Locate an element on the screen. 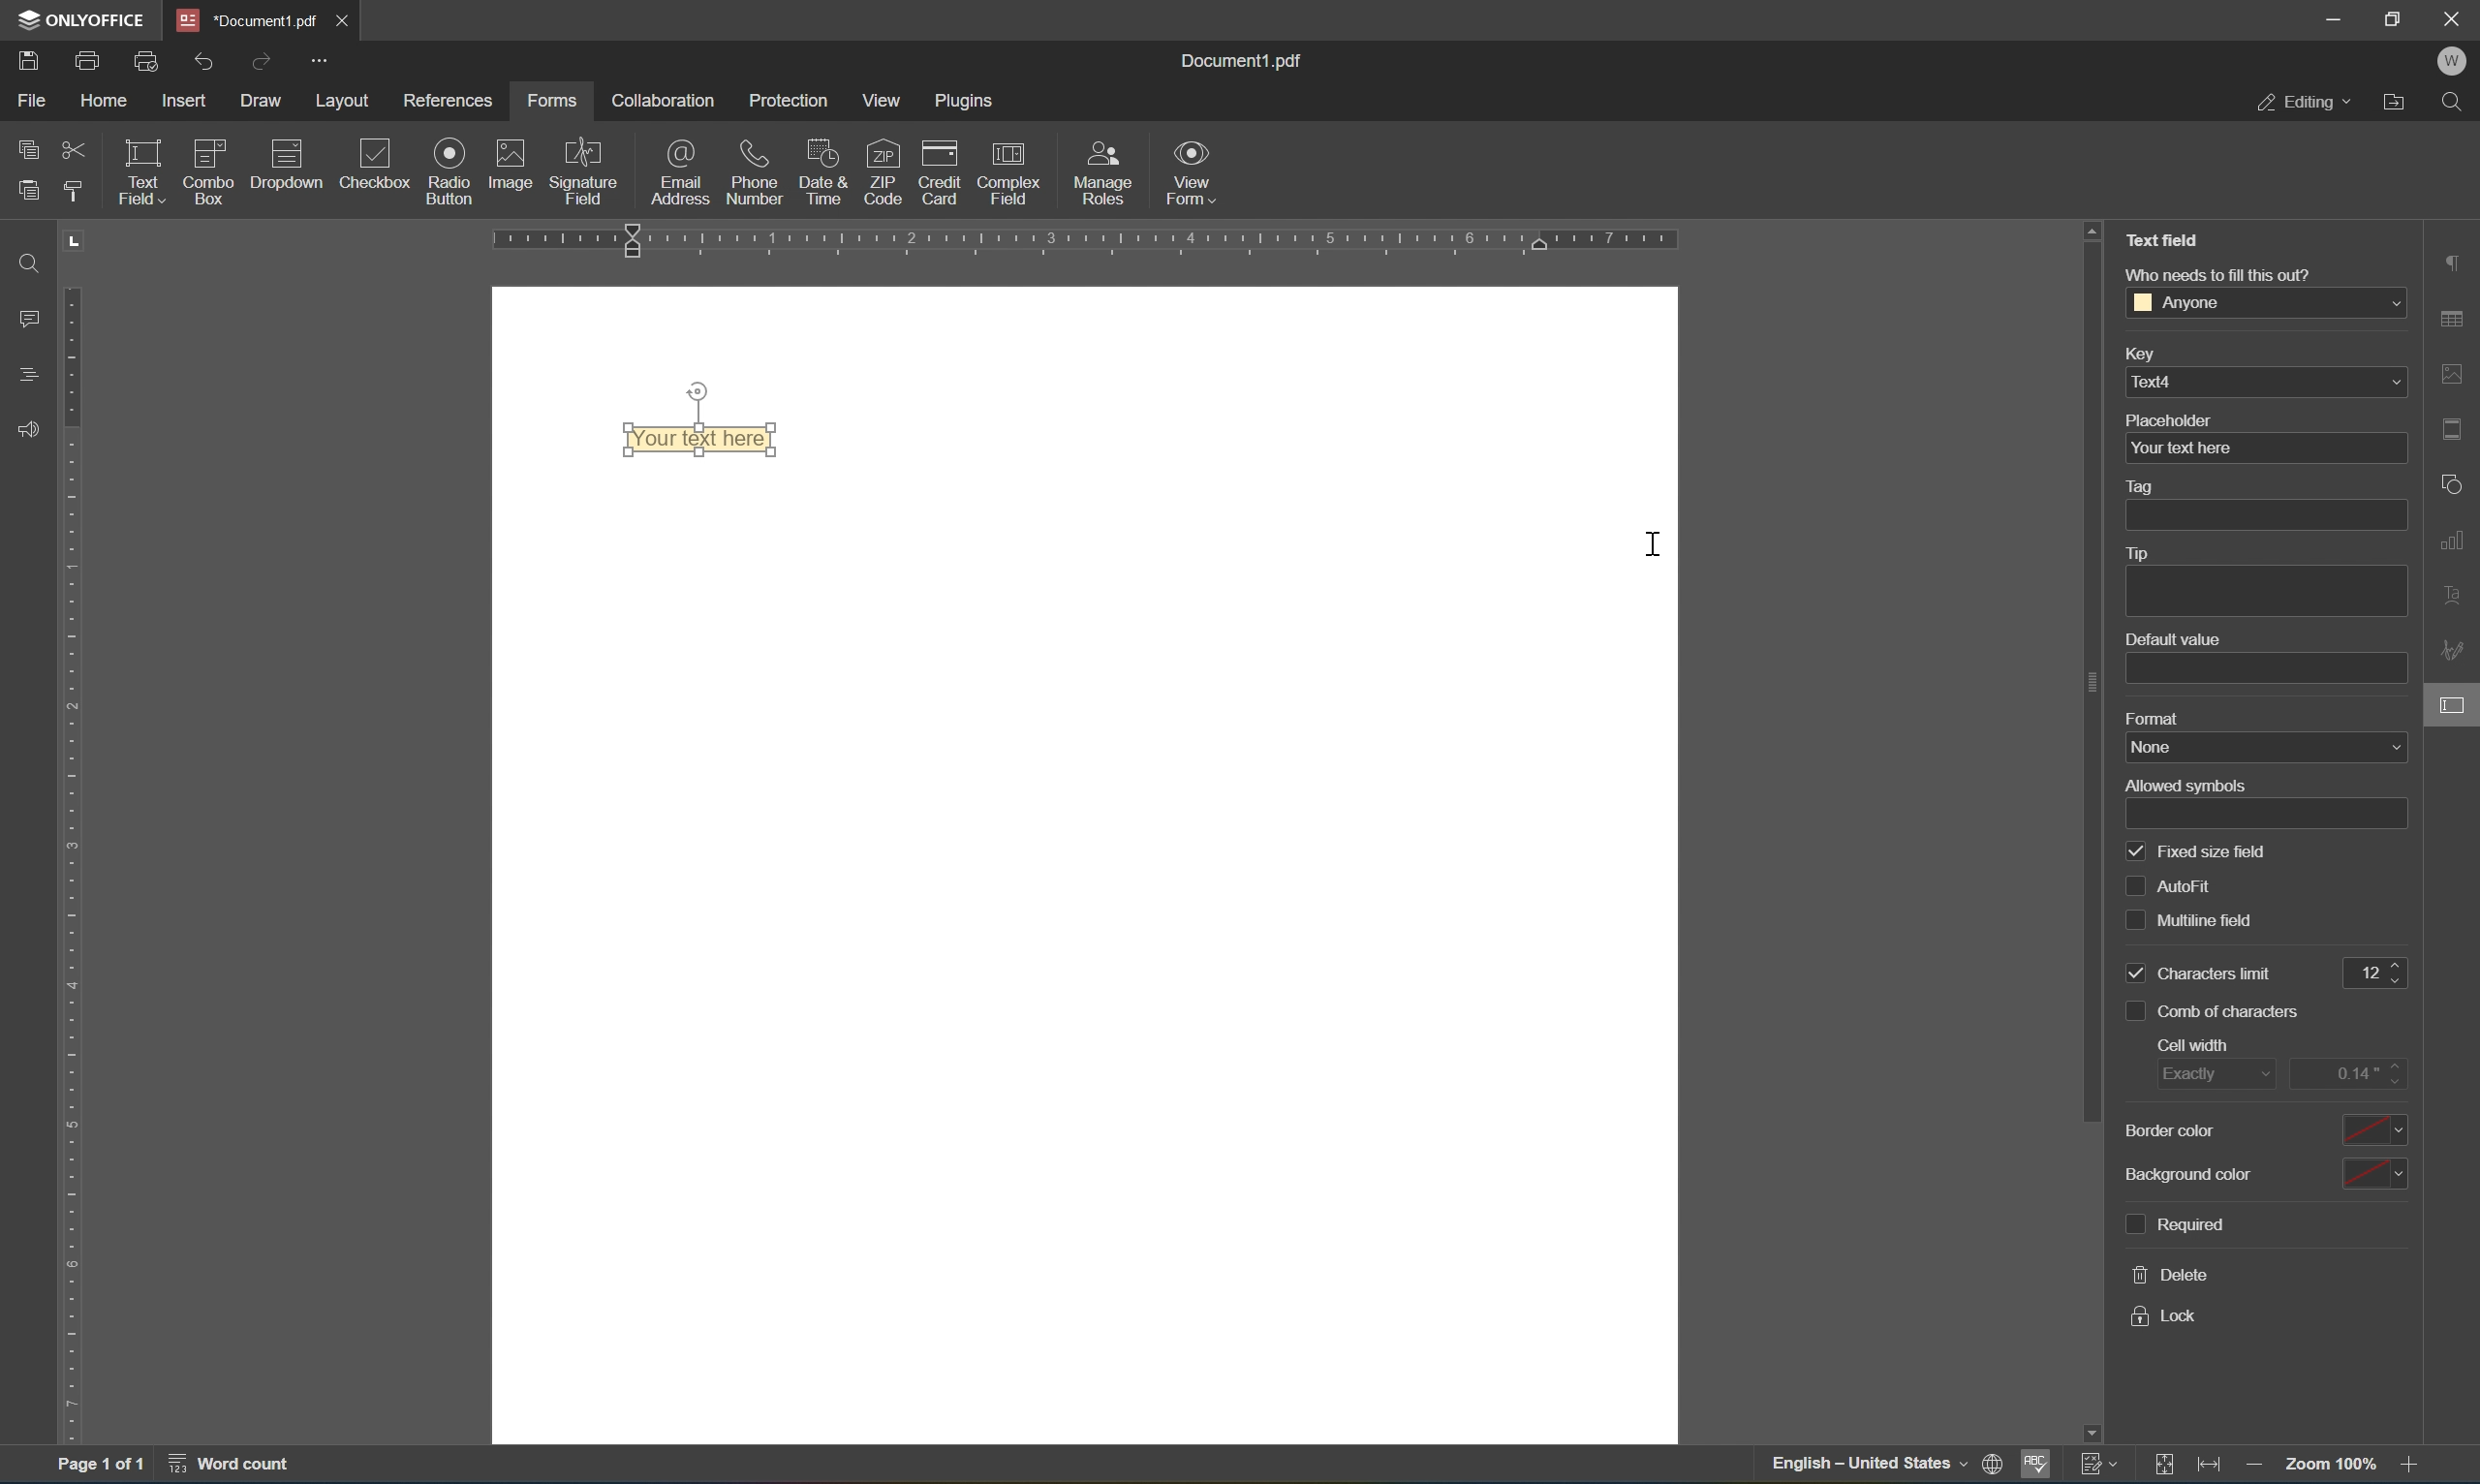  scroll down is located at coordinates (2096, 1428).